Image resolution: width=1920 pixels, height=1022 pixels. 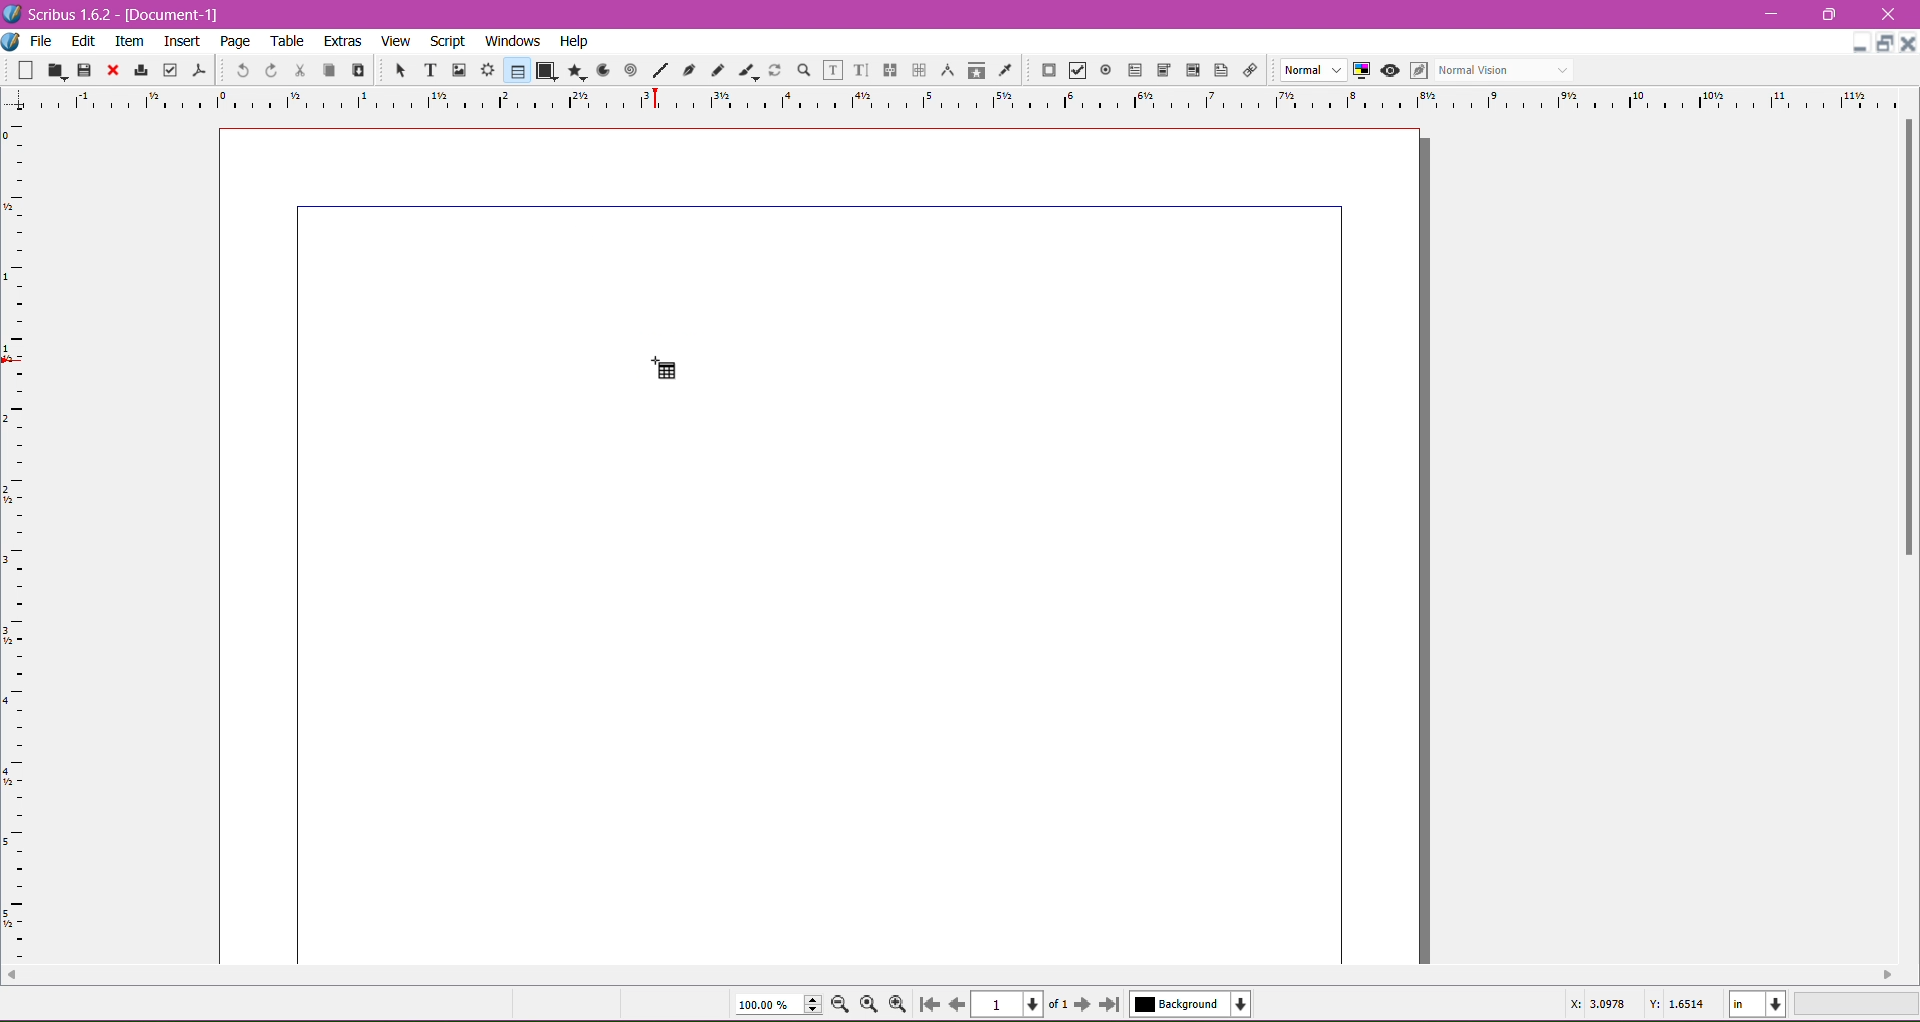 I want to click on Maximize, so click(x=1830, y=14).